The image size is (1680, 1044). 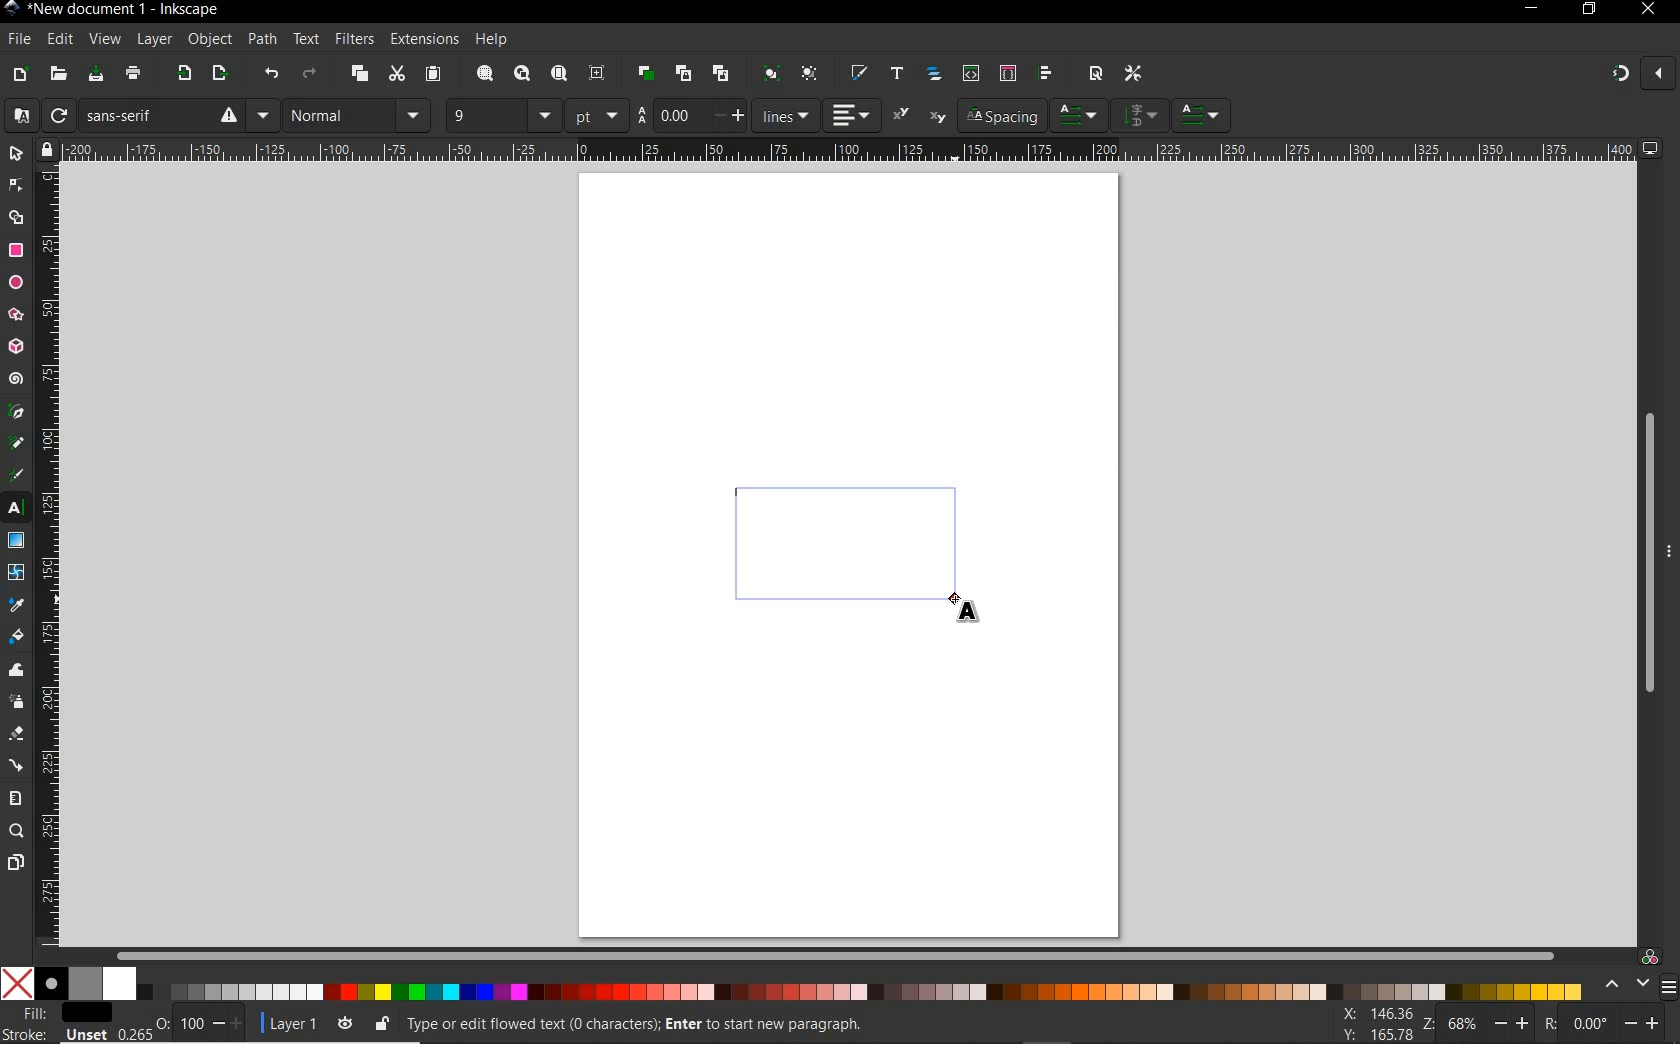 I want to click on text, so click(x=303, y=40).